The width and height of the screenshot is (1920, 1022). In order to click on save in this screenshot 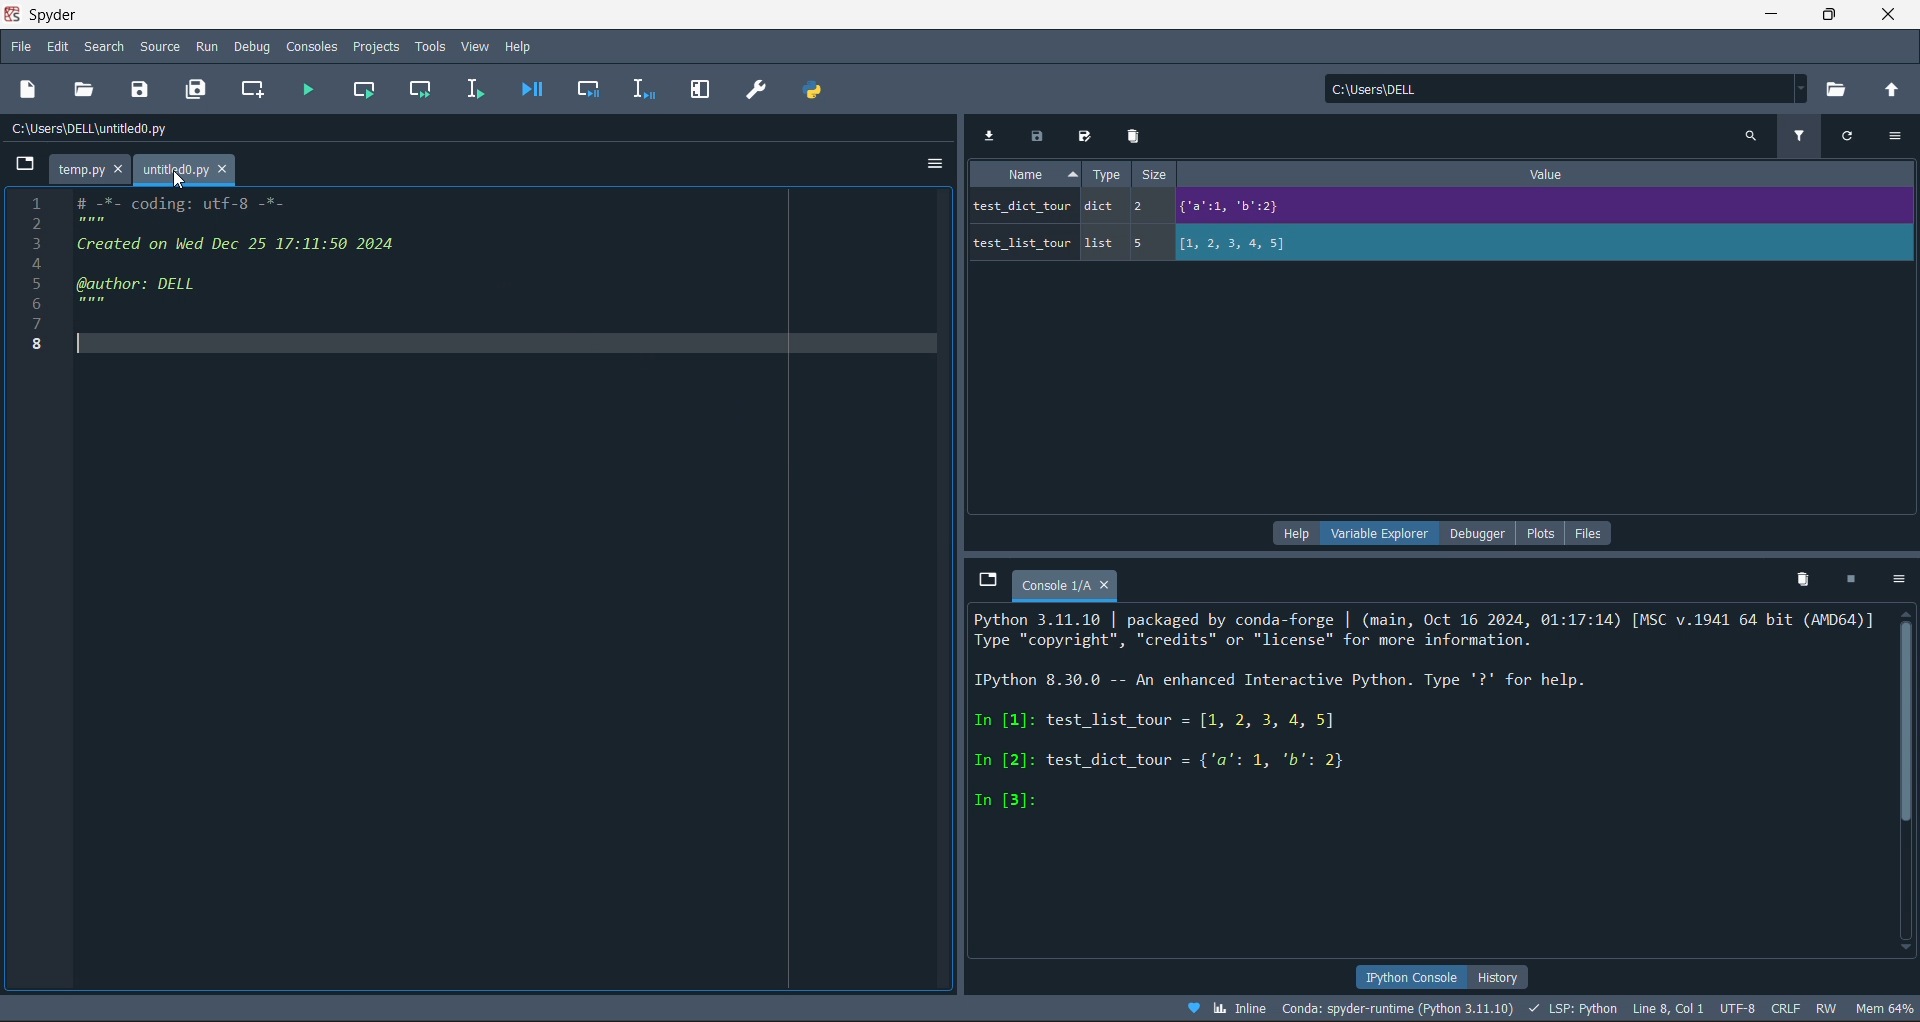, I will do `click(1036, 135)`.